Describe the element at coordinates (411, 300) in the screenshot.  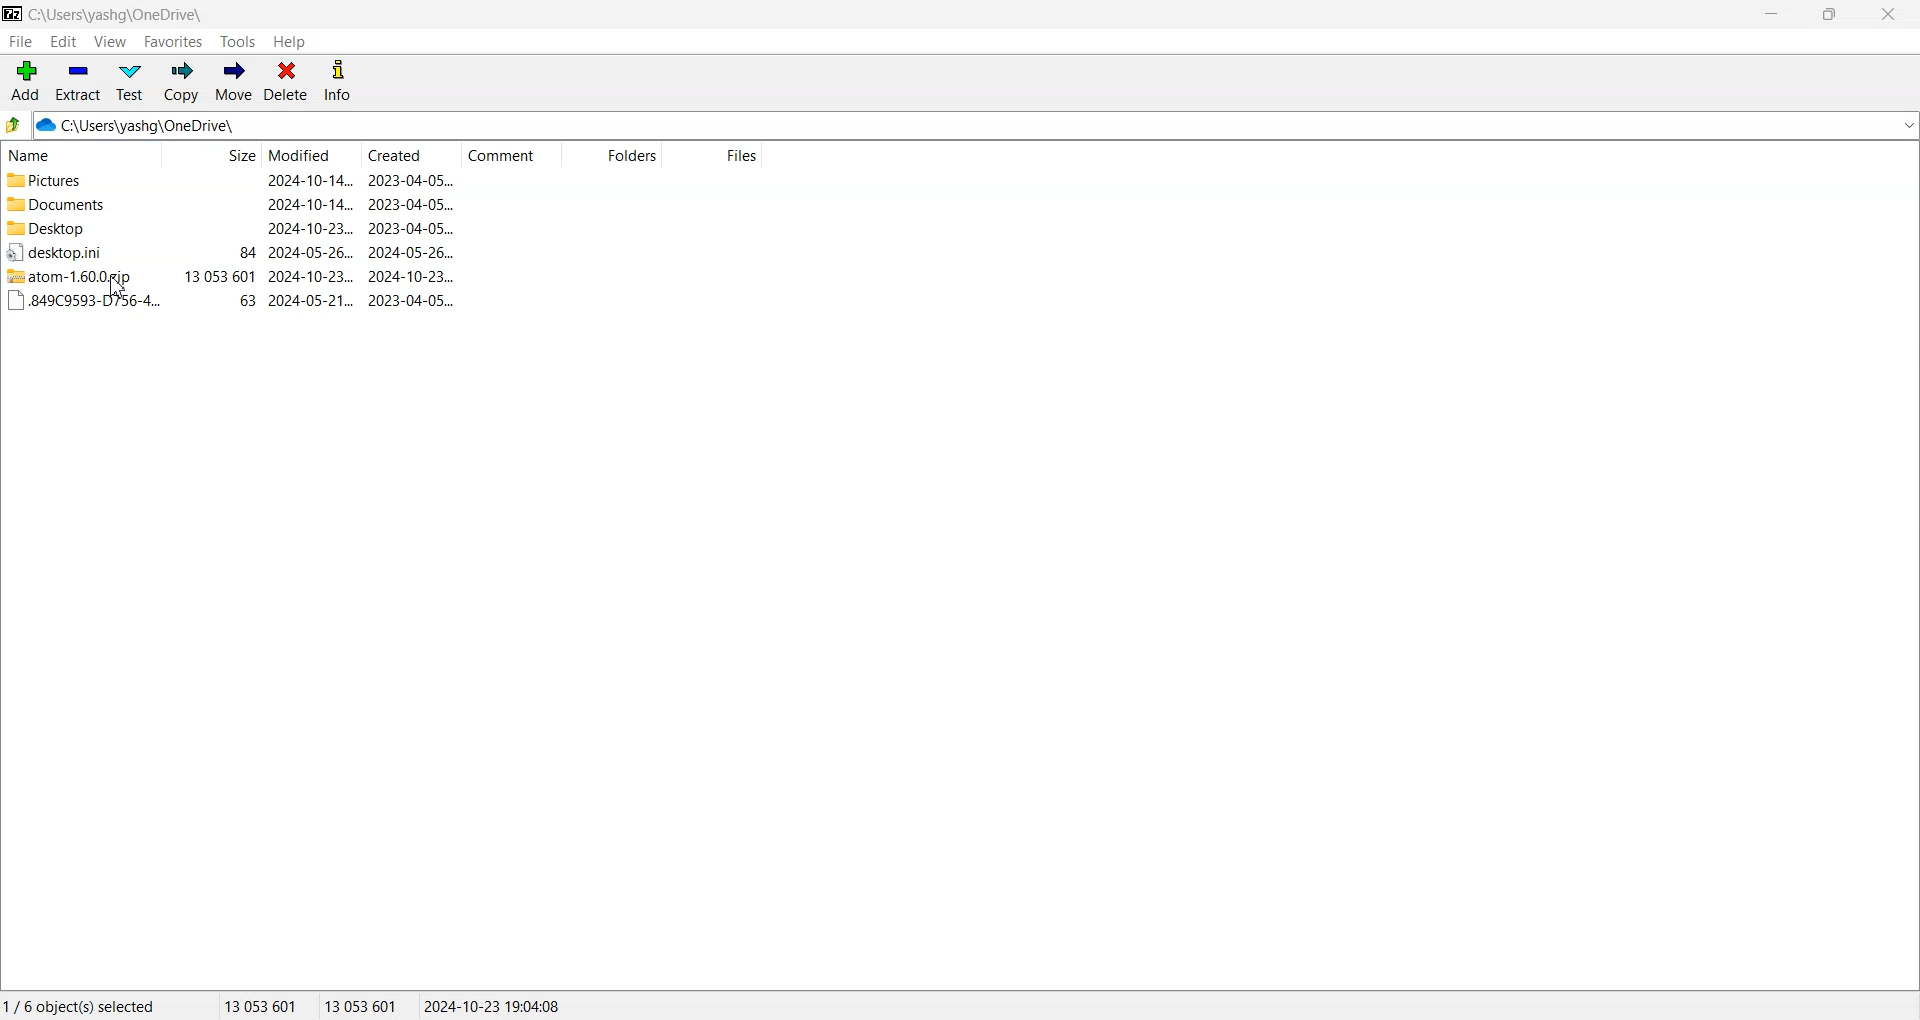
I see `2023-04-05` at that location.